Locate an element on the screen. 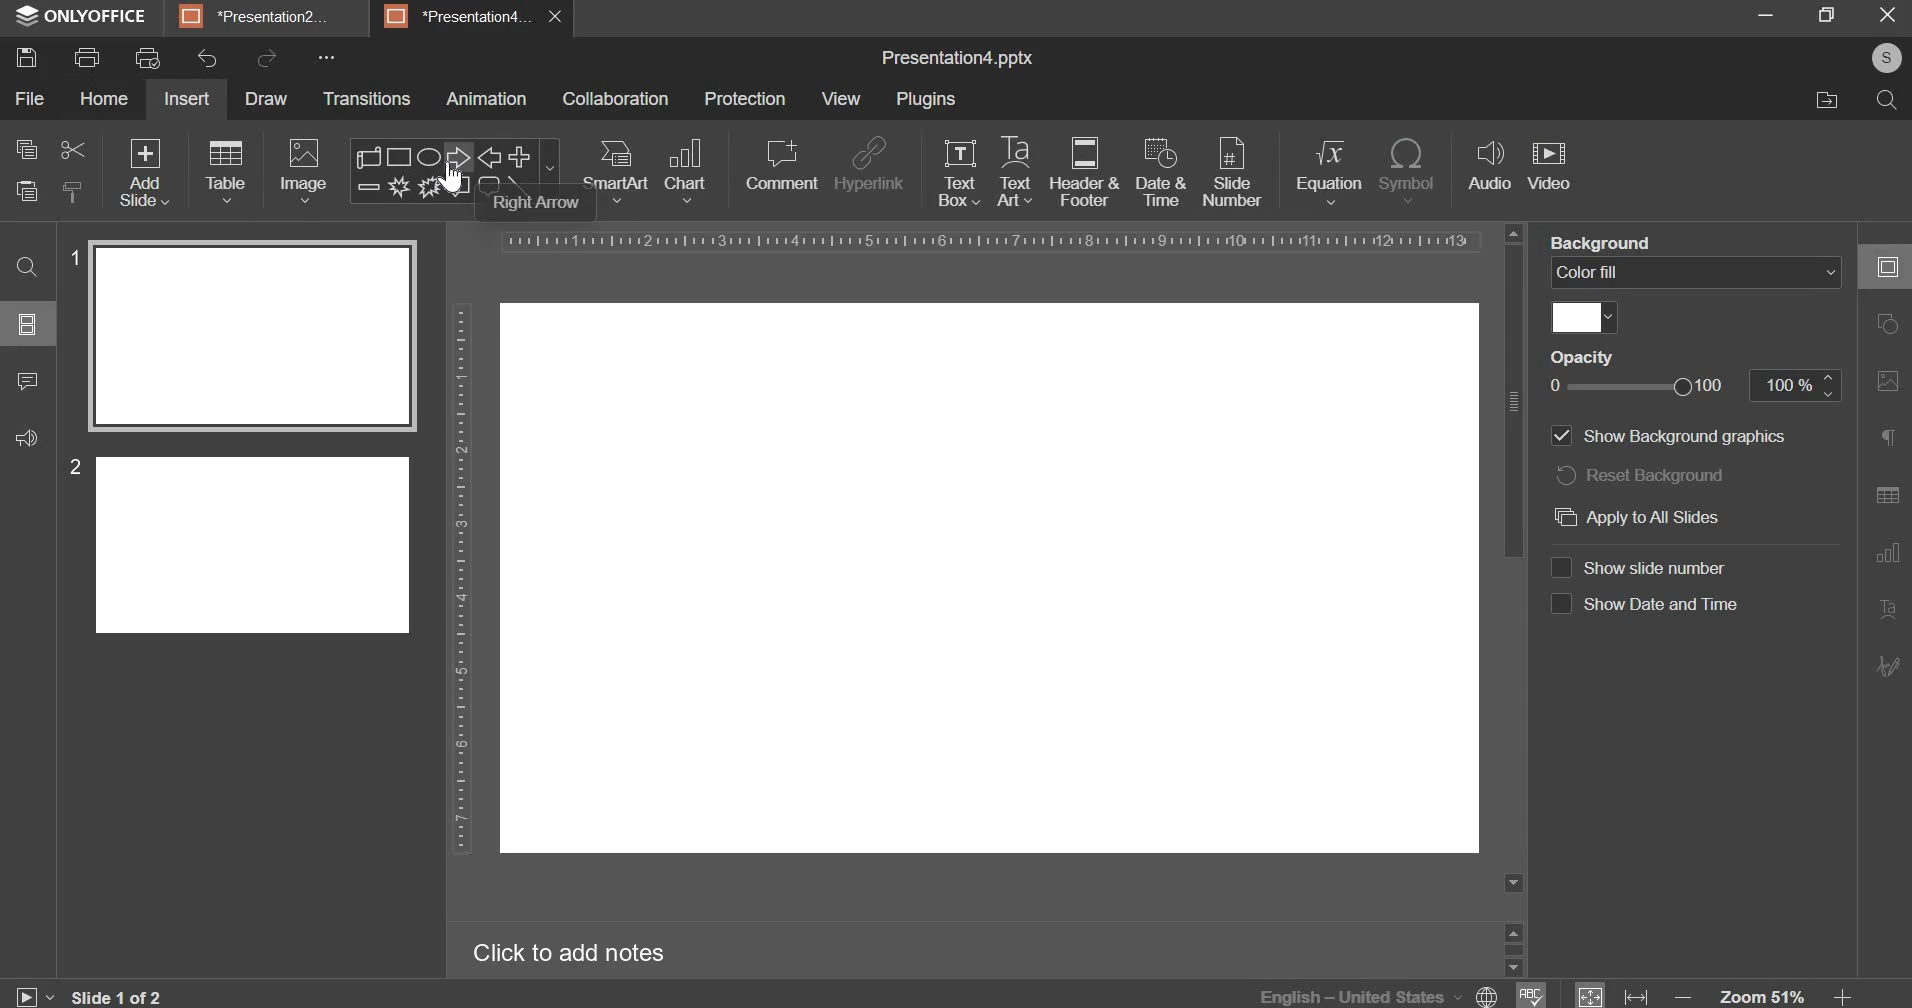  s is located at coordinates (1890, 58).